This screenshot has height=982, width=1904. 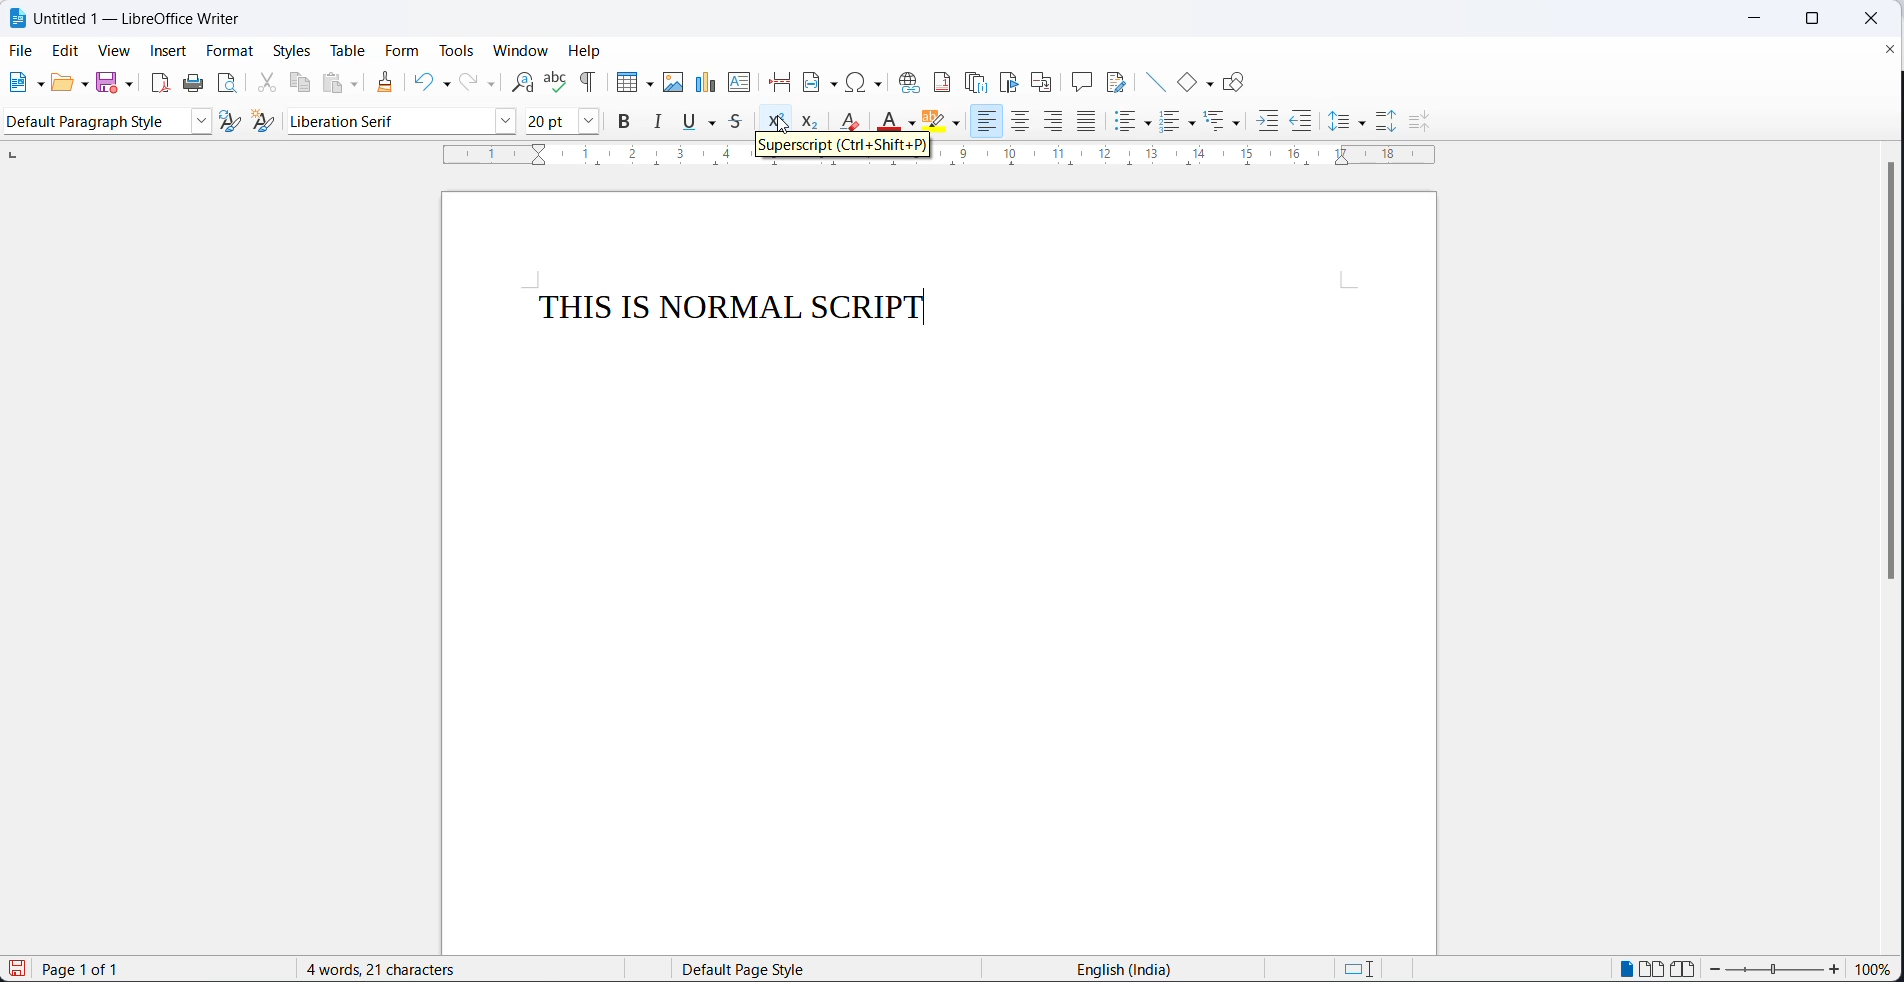 I want to click on find and replace, so click(x=518, y=81).